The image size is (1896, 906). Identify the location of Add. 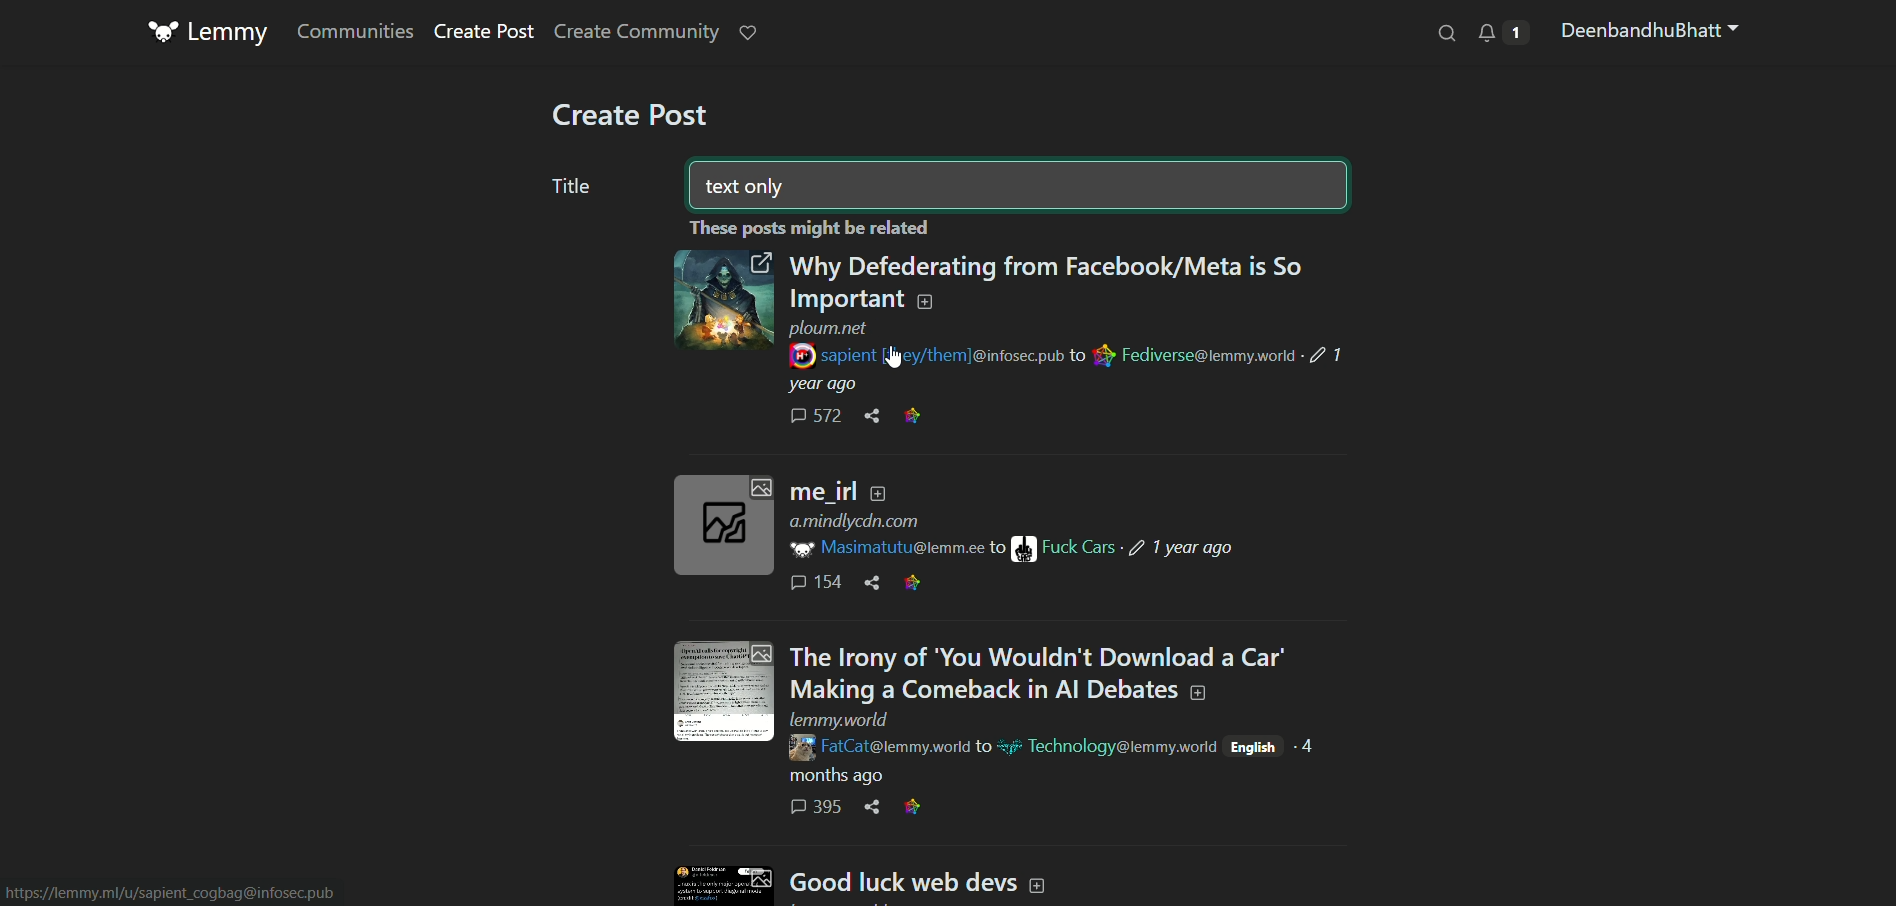
(925, 302).